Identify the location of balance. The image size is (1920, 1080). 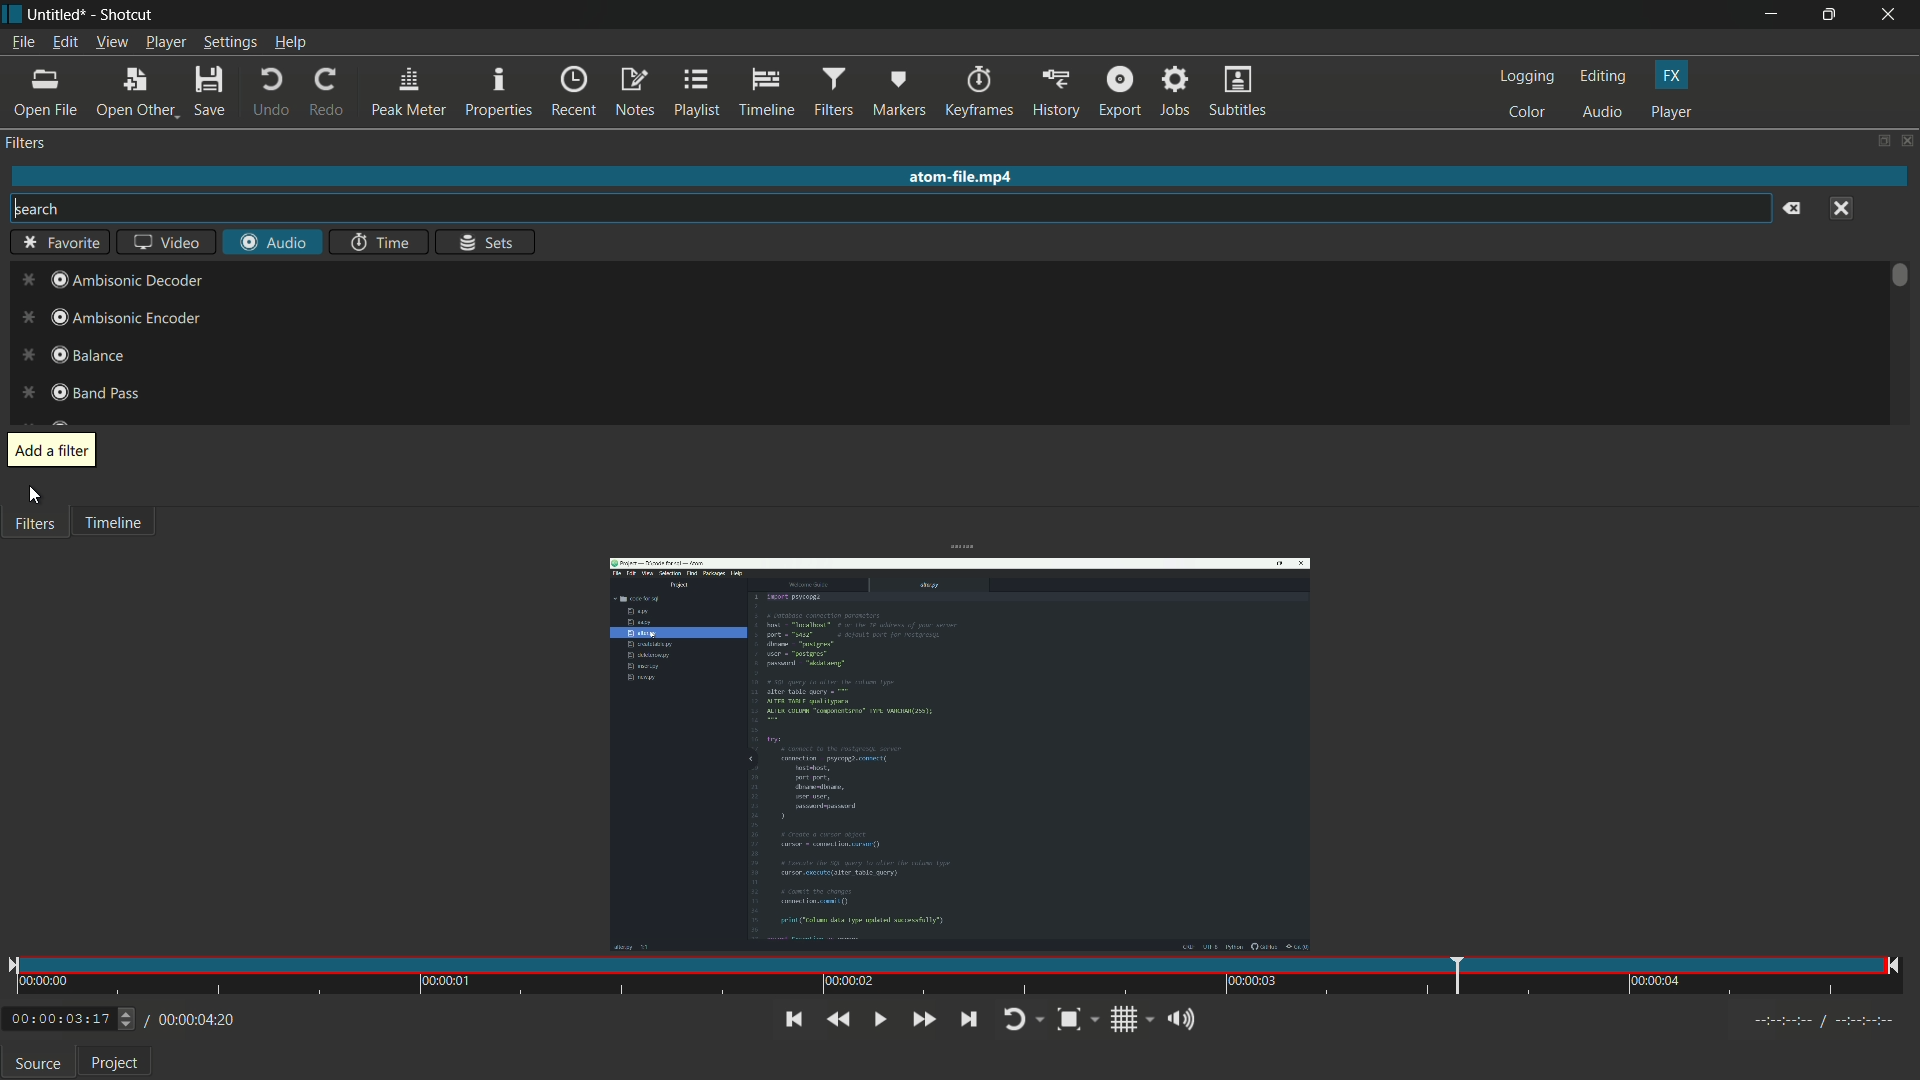
(71, 353).